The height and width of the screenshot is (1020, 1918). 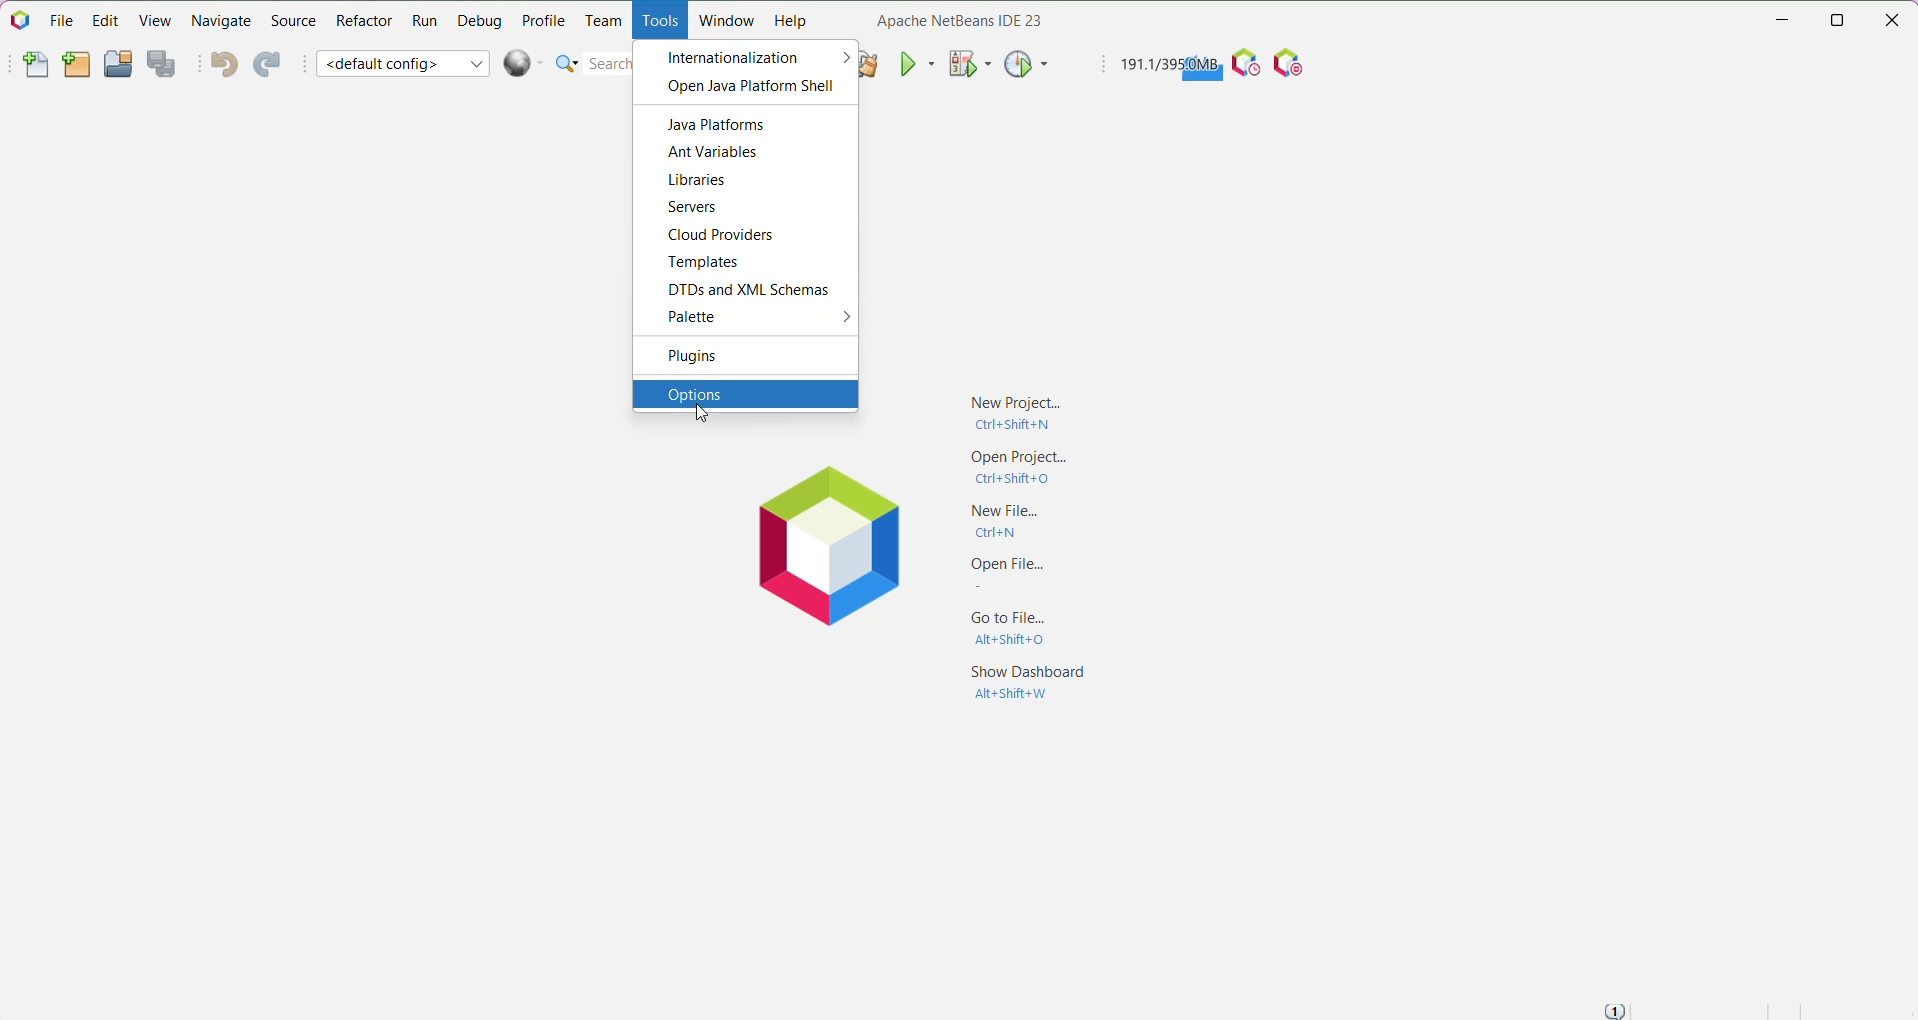 I want to click on Source, so click(x=292, y=22).